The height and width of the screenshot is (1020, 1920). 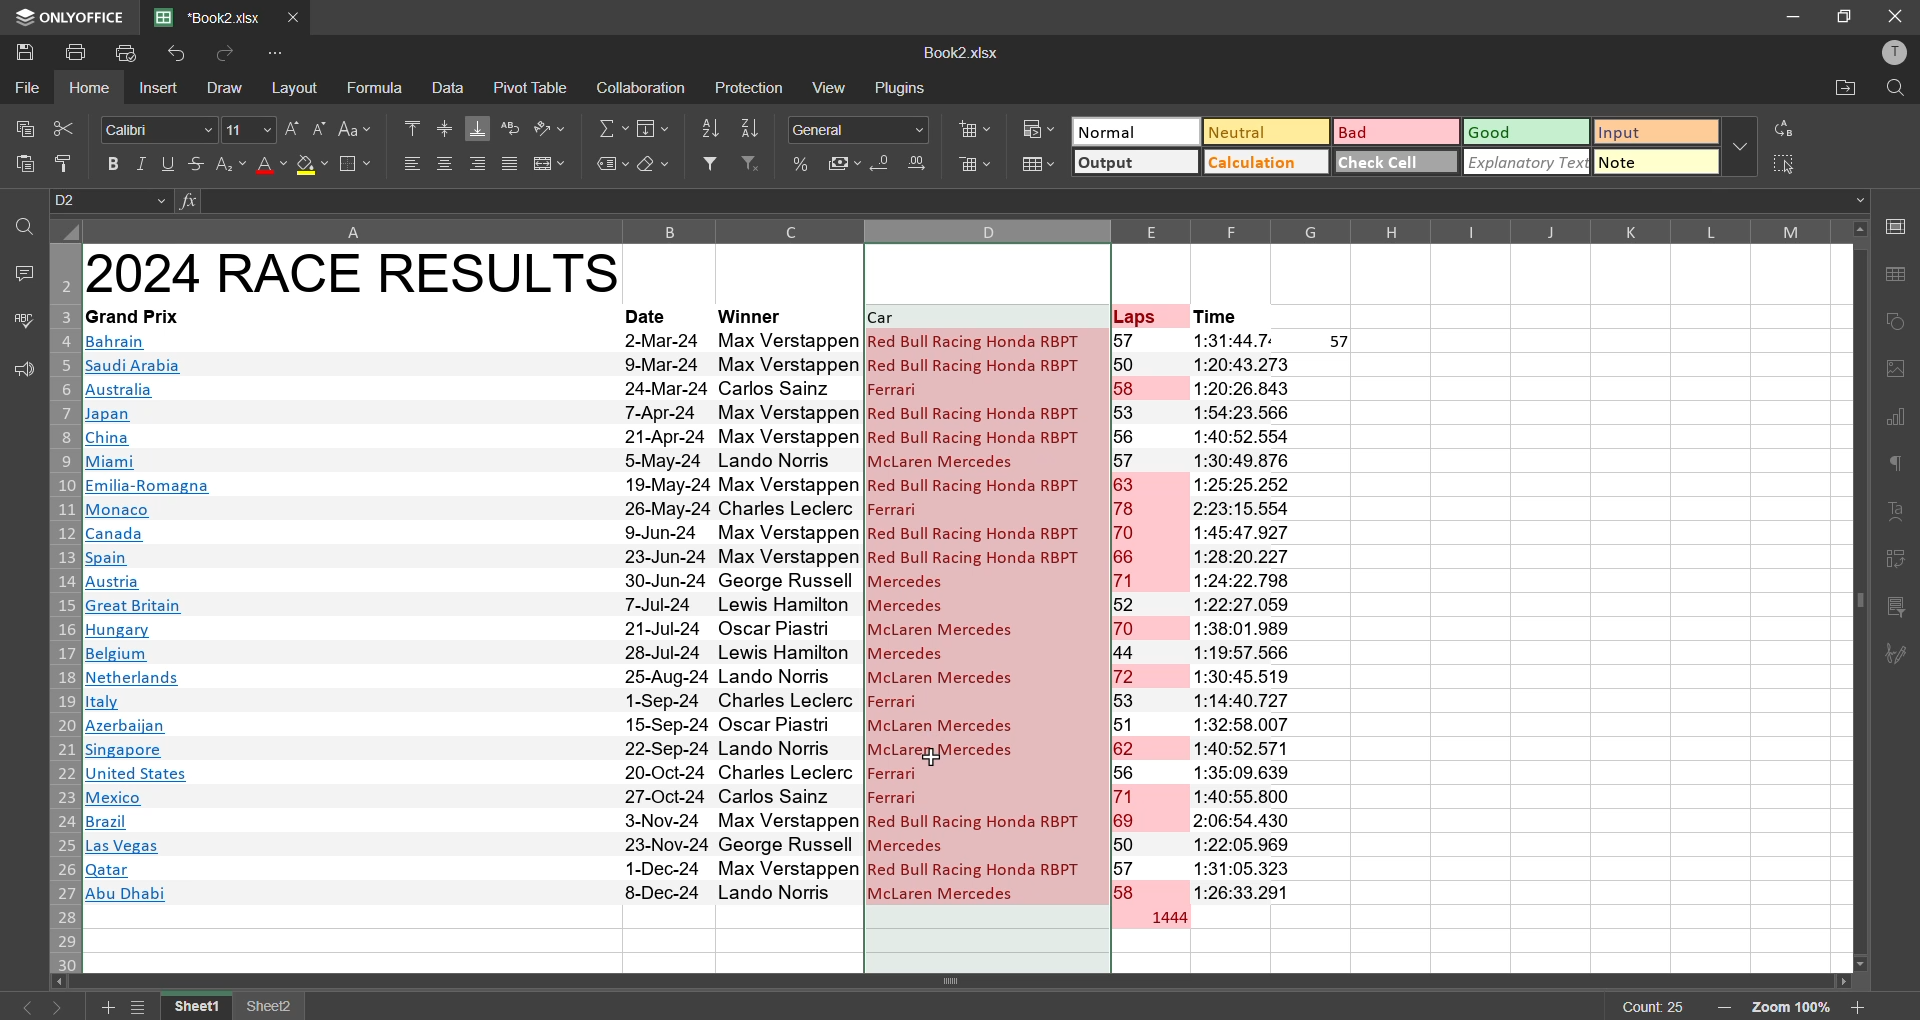 What do you see at coordinates (1042, 129) in the screenshot?
I see `conditional formatting` at bounding box center [1042, 129].